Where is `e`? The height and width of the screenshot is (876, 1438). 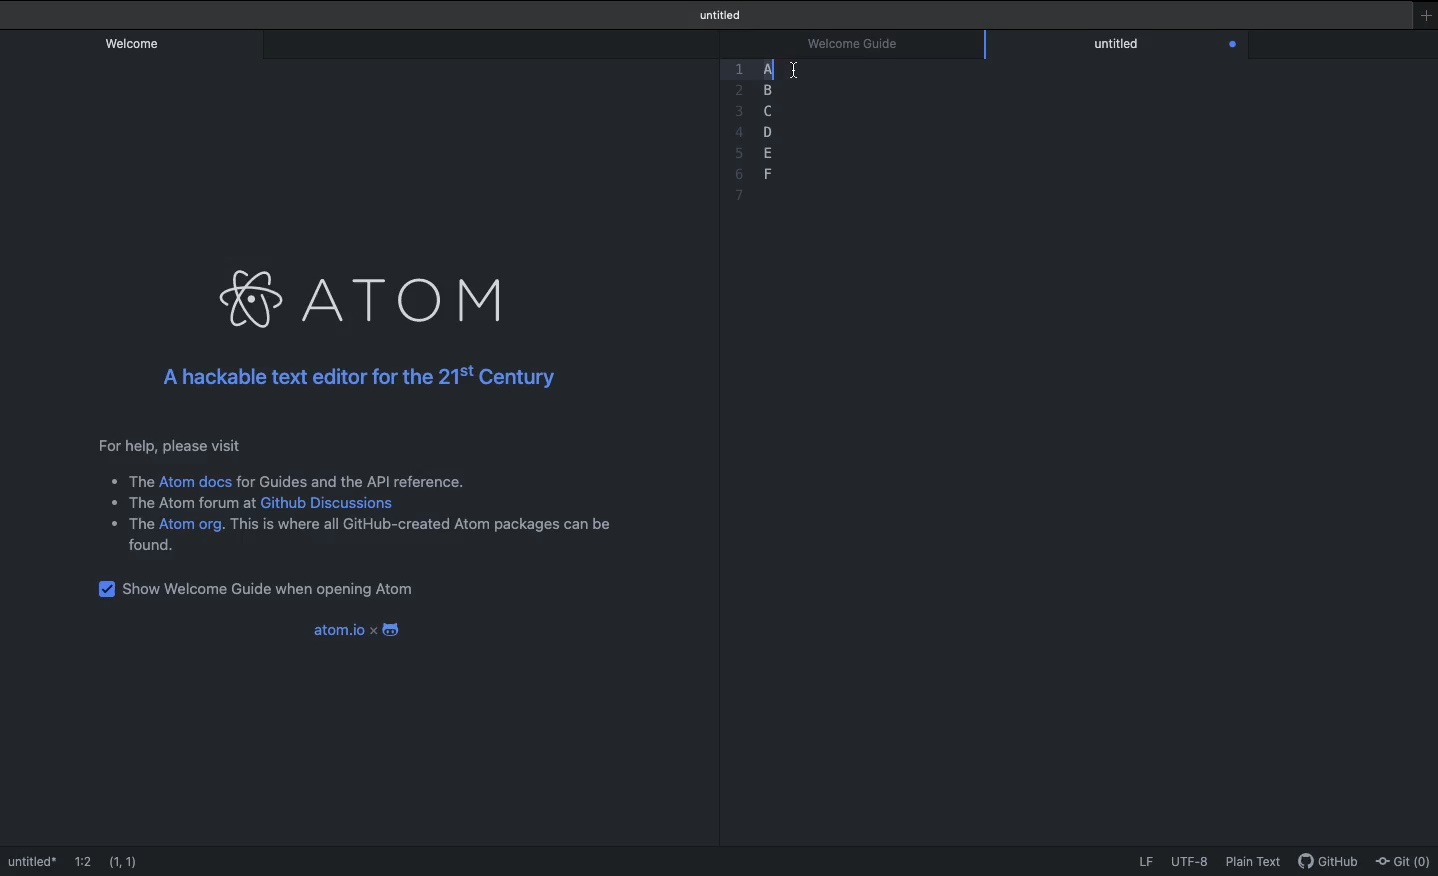
e is located at coordinates (767, 152).